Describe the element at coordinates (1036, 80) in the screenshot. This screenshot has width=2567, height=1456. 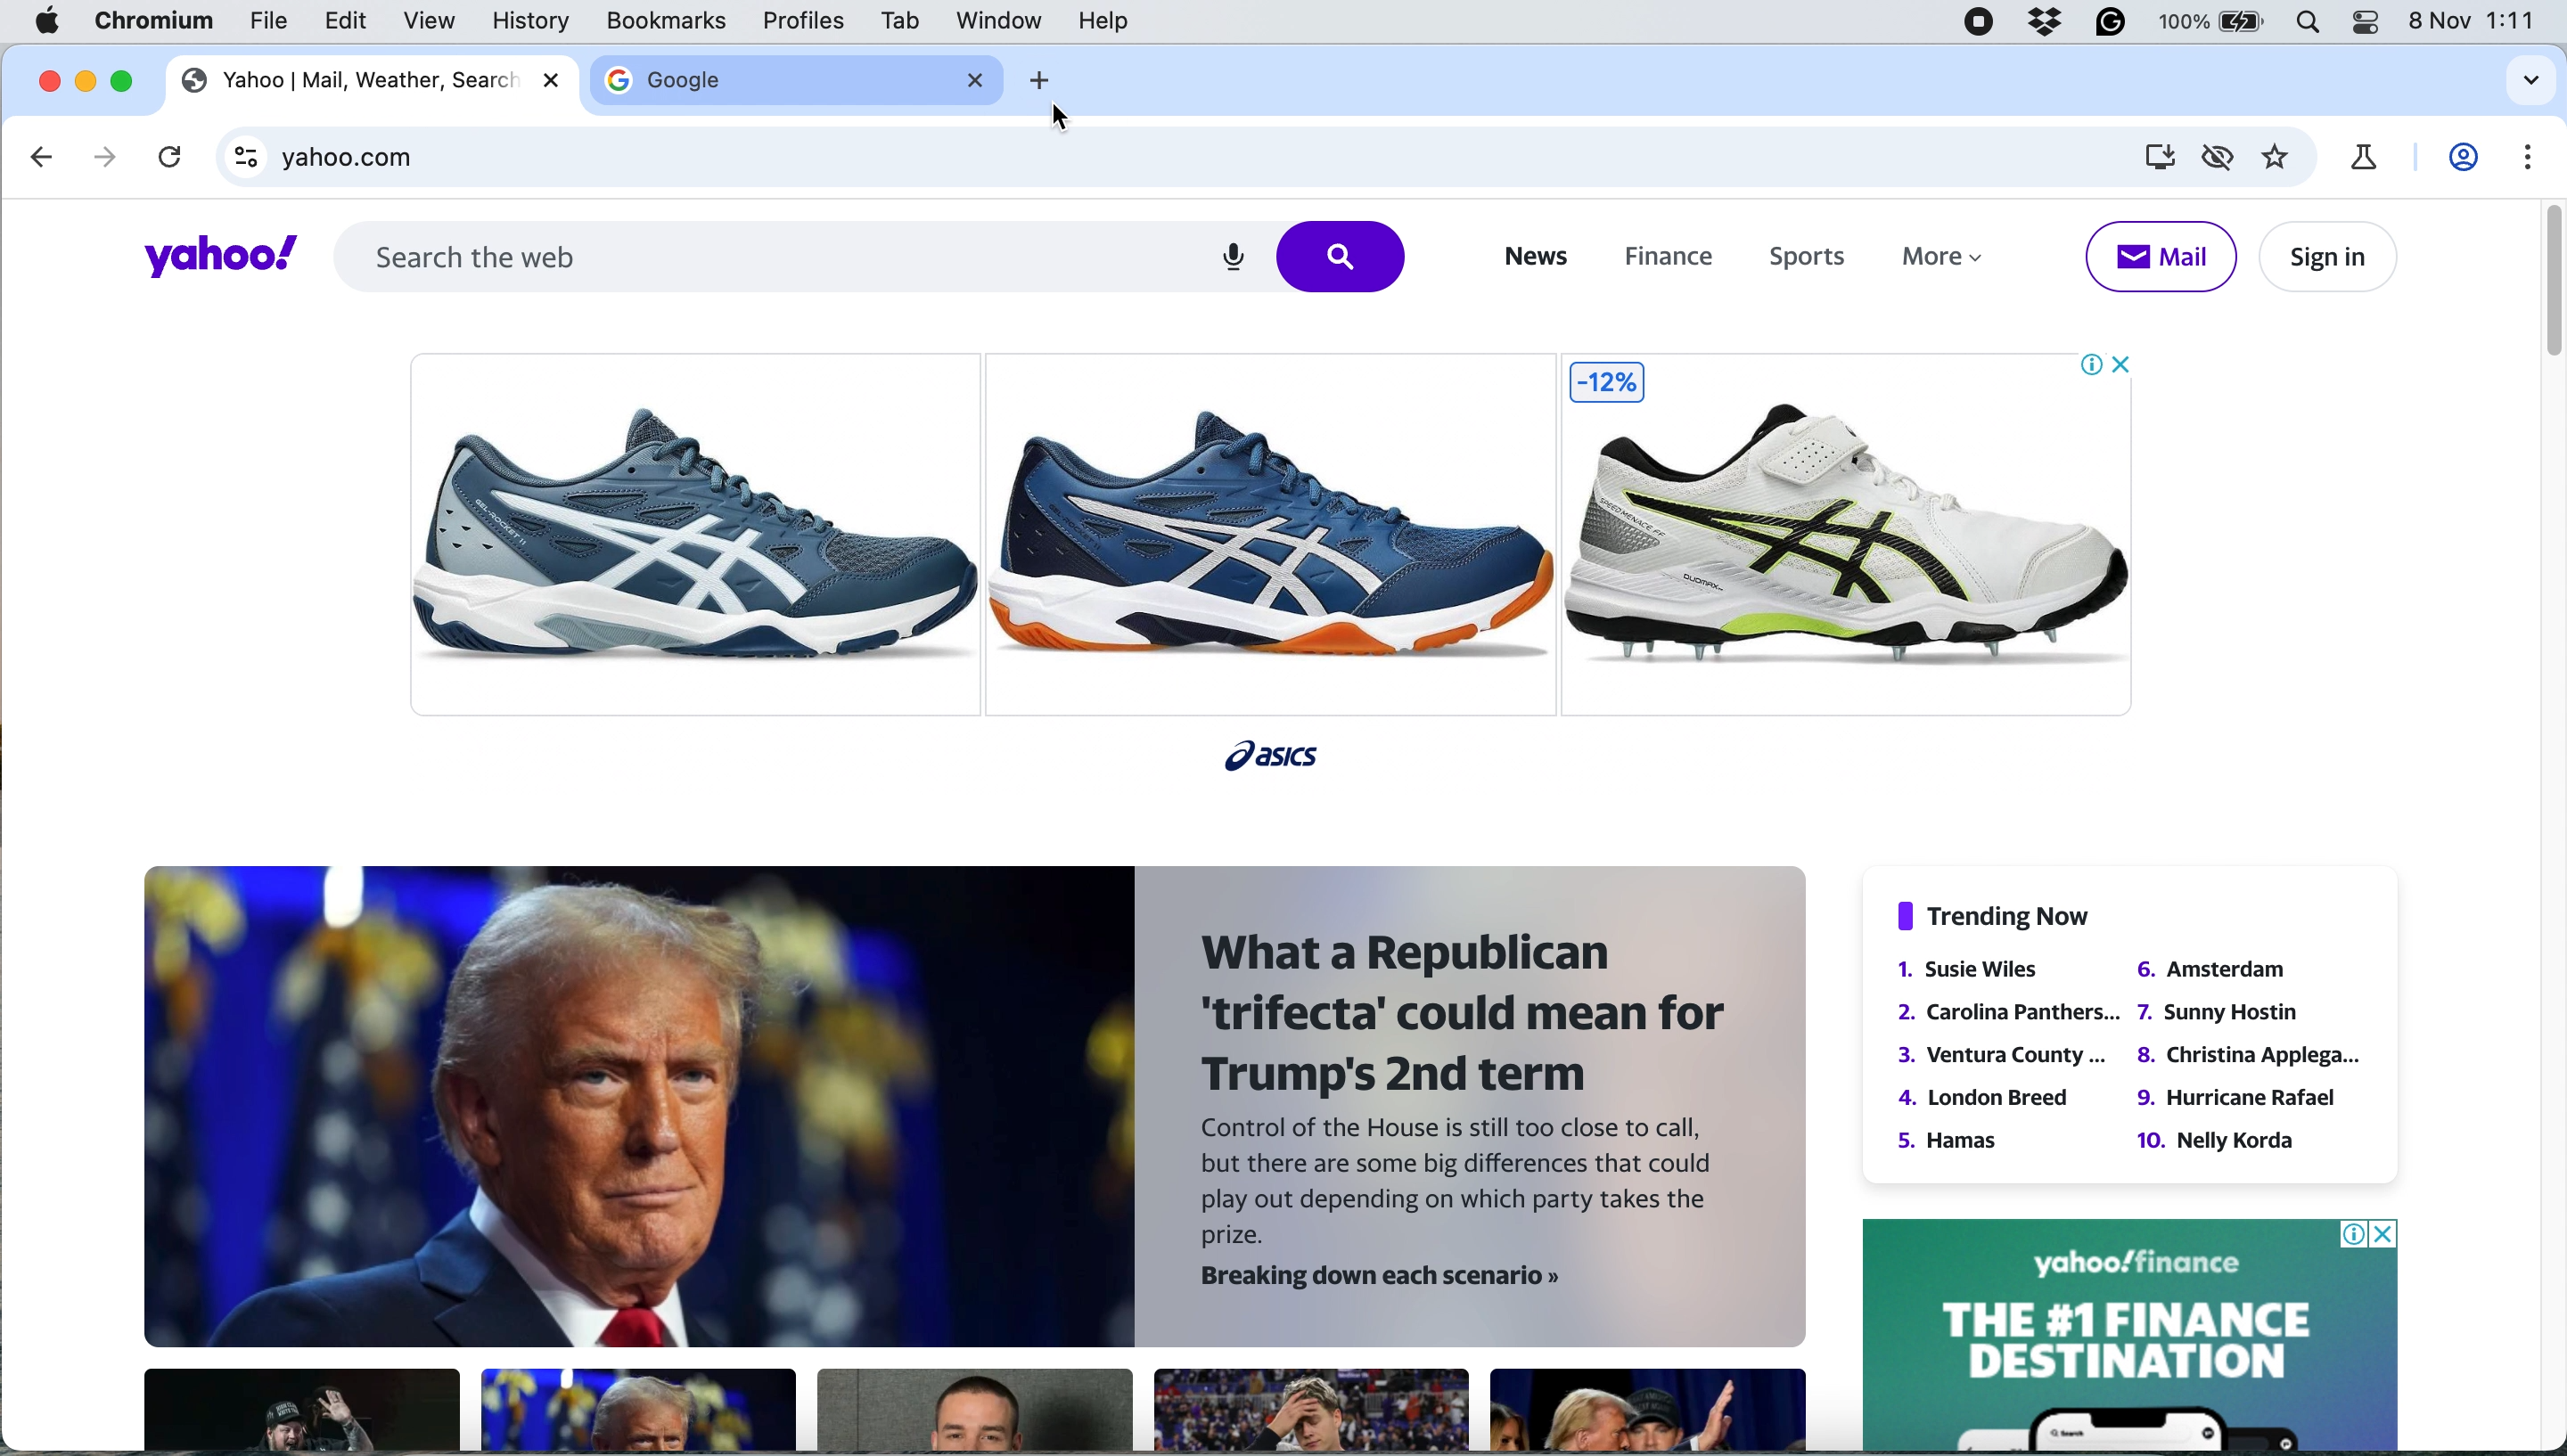
I see `add new tab` at that location.